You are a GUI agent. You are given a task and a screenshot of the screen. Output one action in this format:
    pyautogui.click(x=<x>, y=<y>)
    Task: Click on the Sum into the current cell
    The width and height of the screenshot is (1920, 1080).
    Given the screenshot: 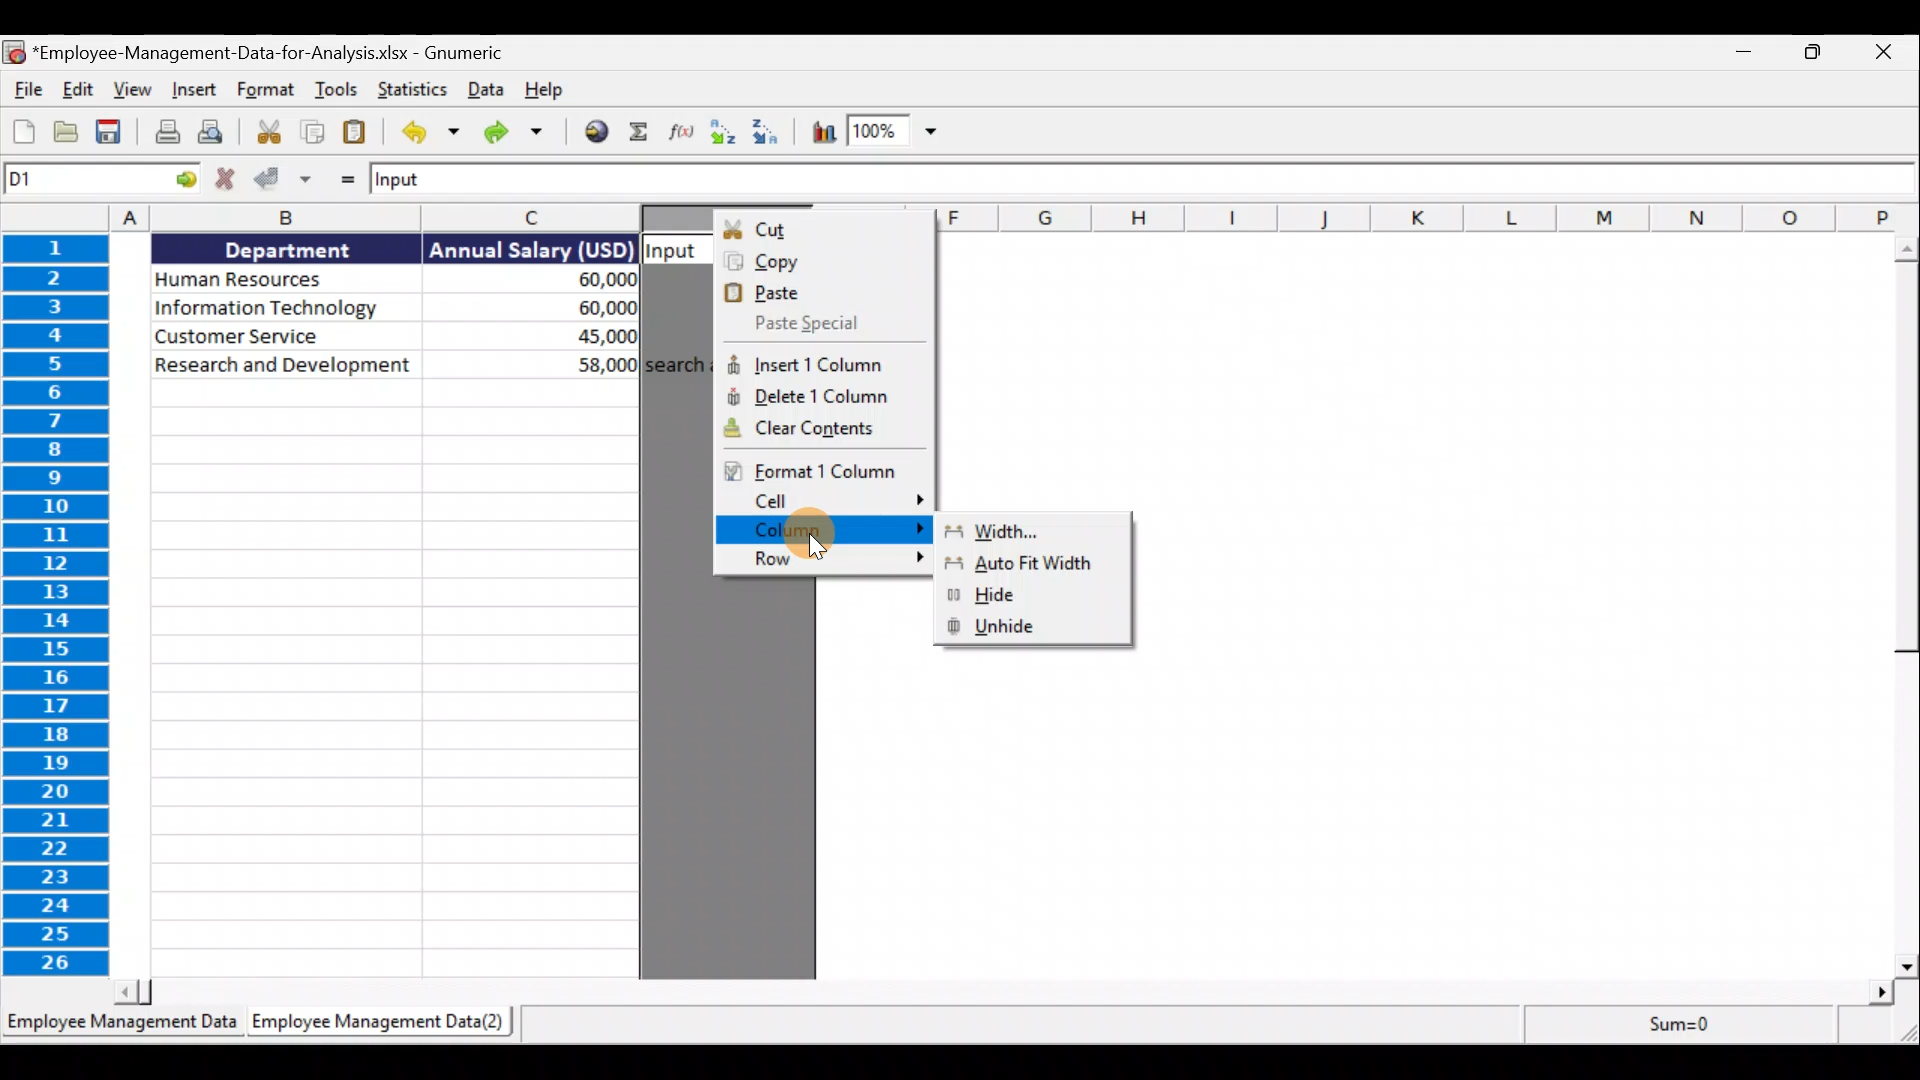 What is the action you would take?
    pyautogui.click(x=638, y=134)
    